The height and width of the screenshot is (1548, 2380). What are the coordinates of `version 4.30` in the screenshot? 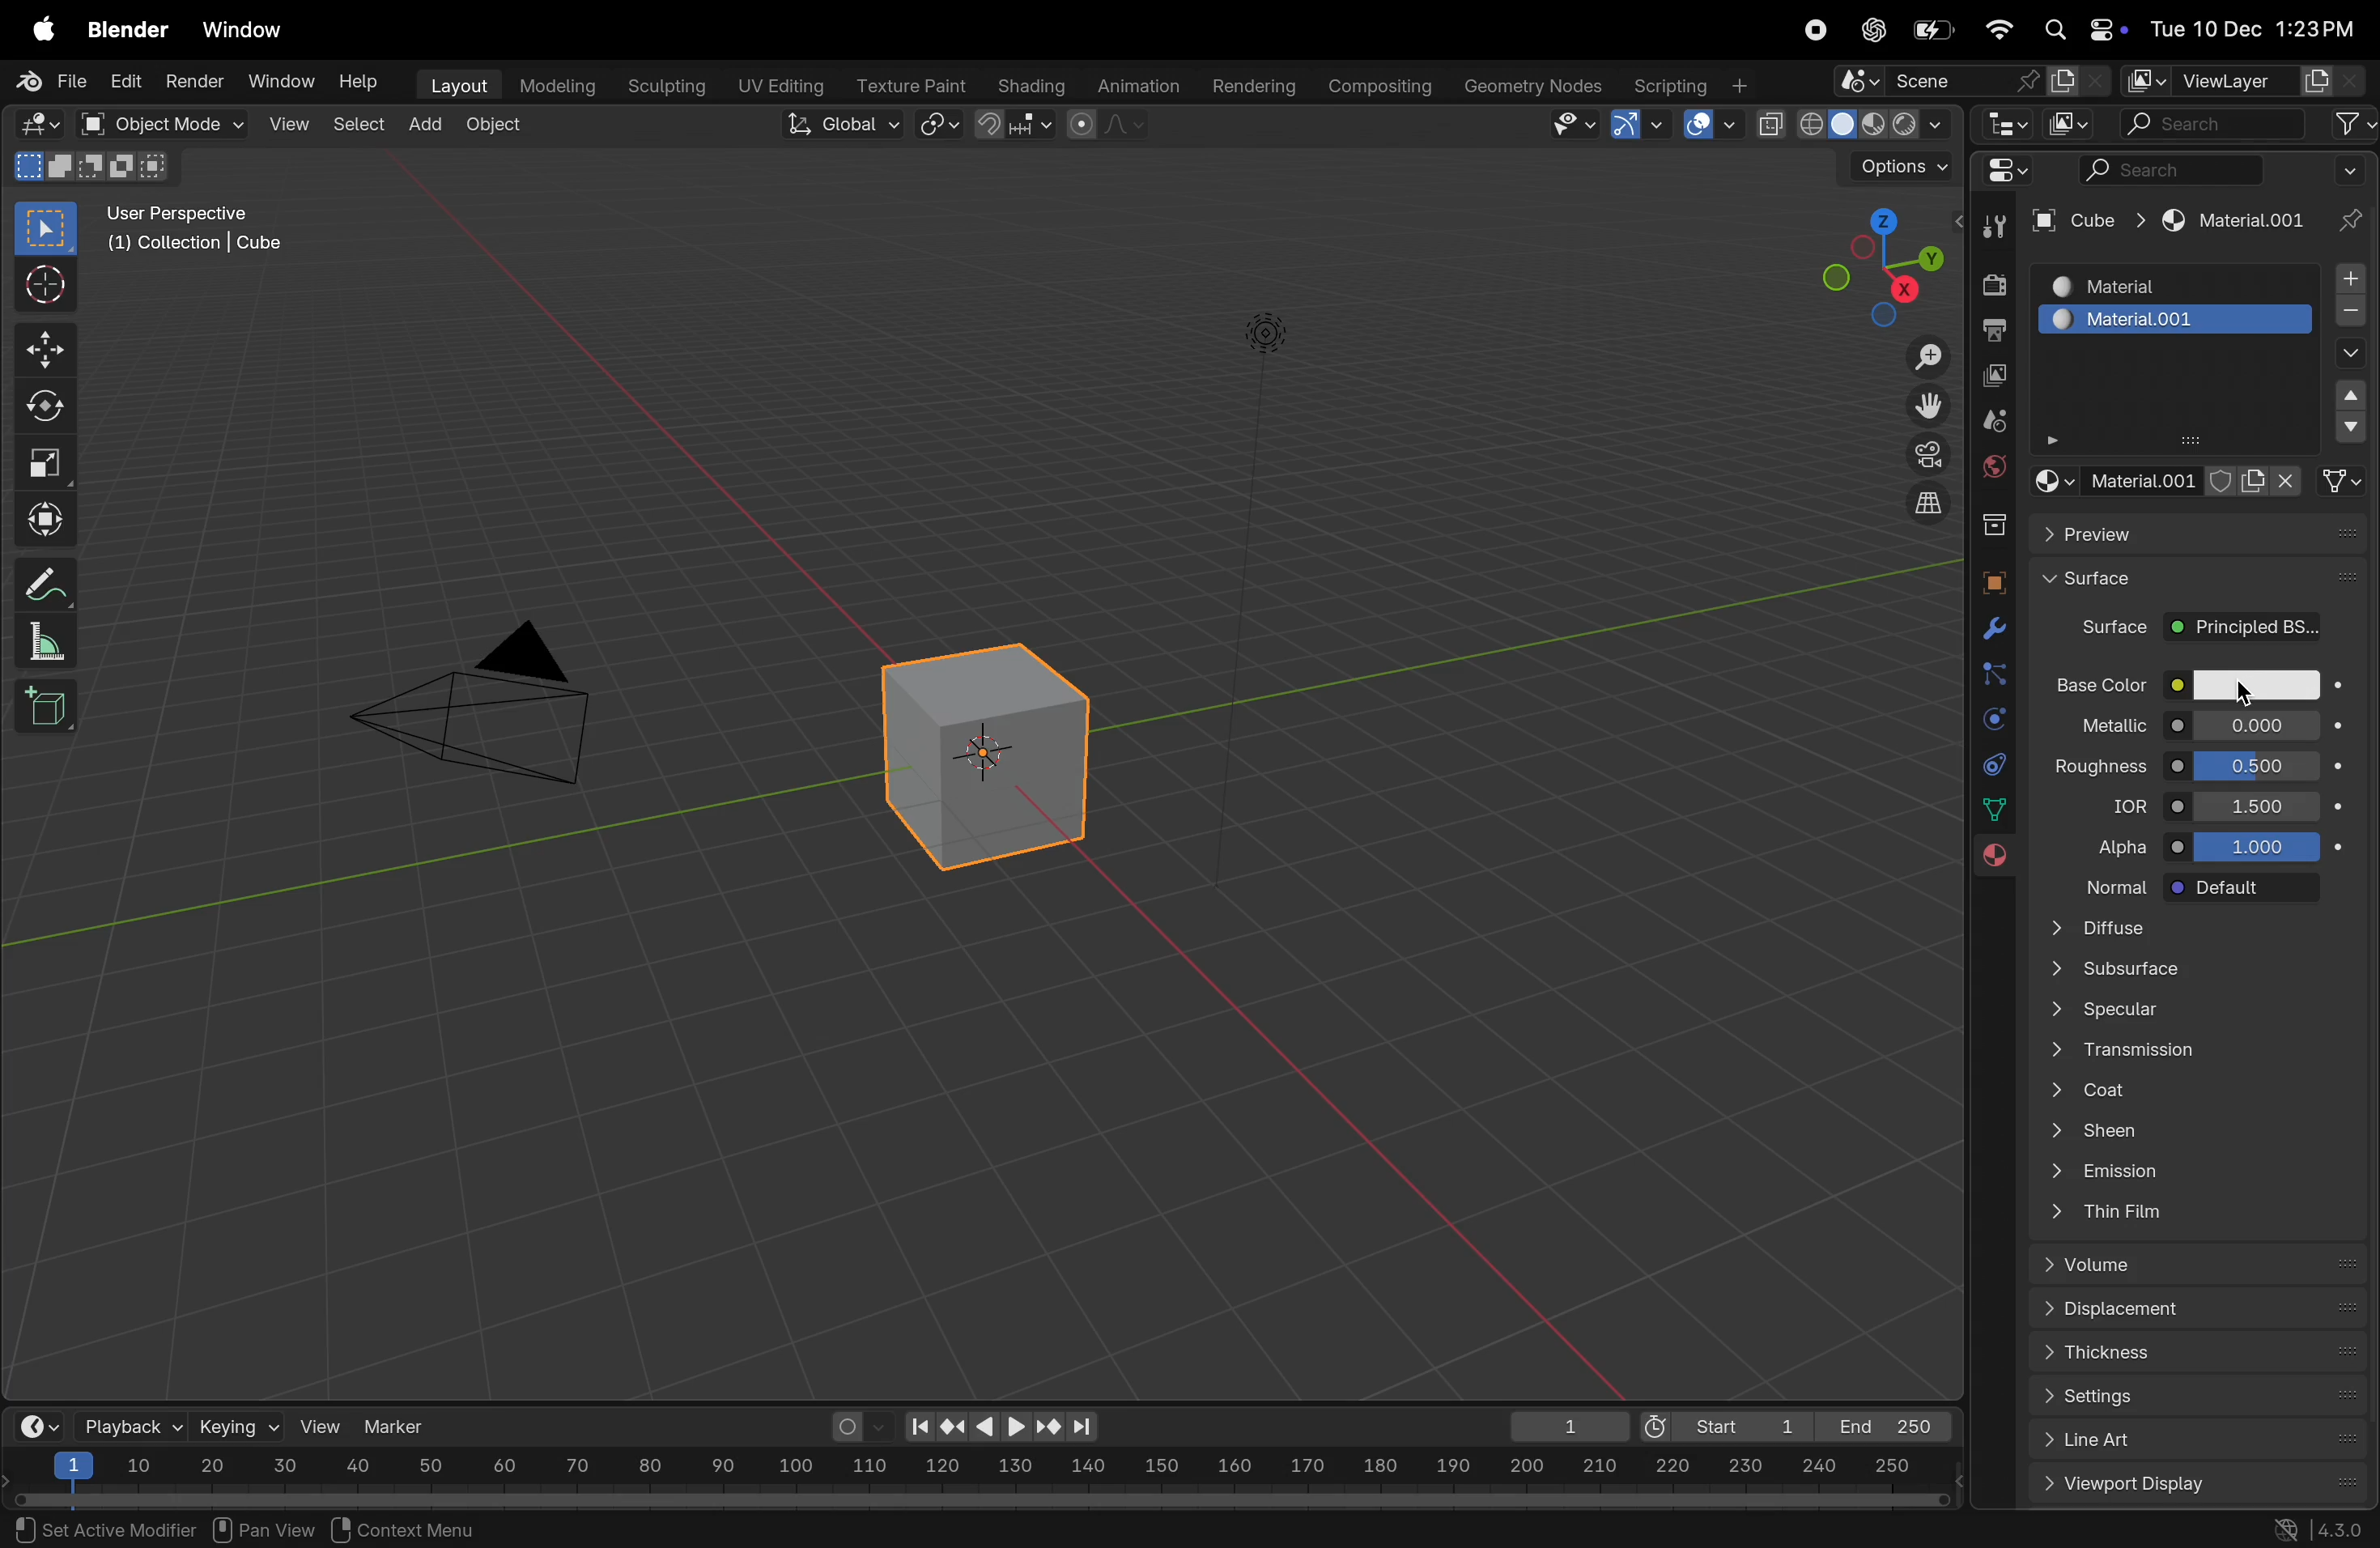 It's located at (2313, 1531).